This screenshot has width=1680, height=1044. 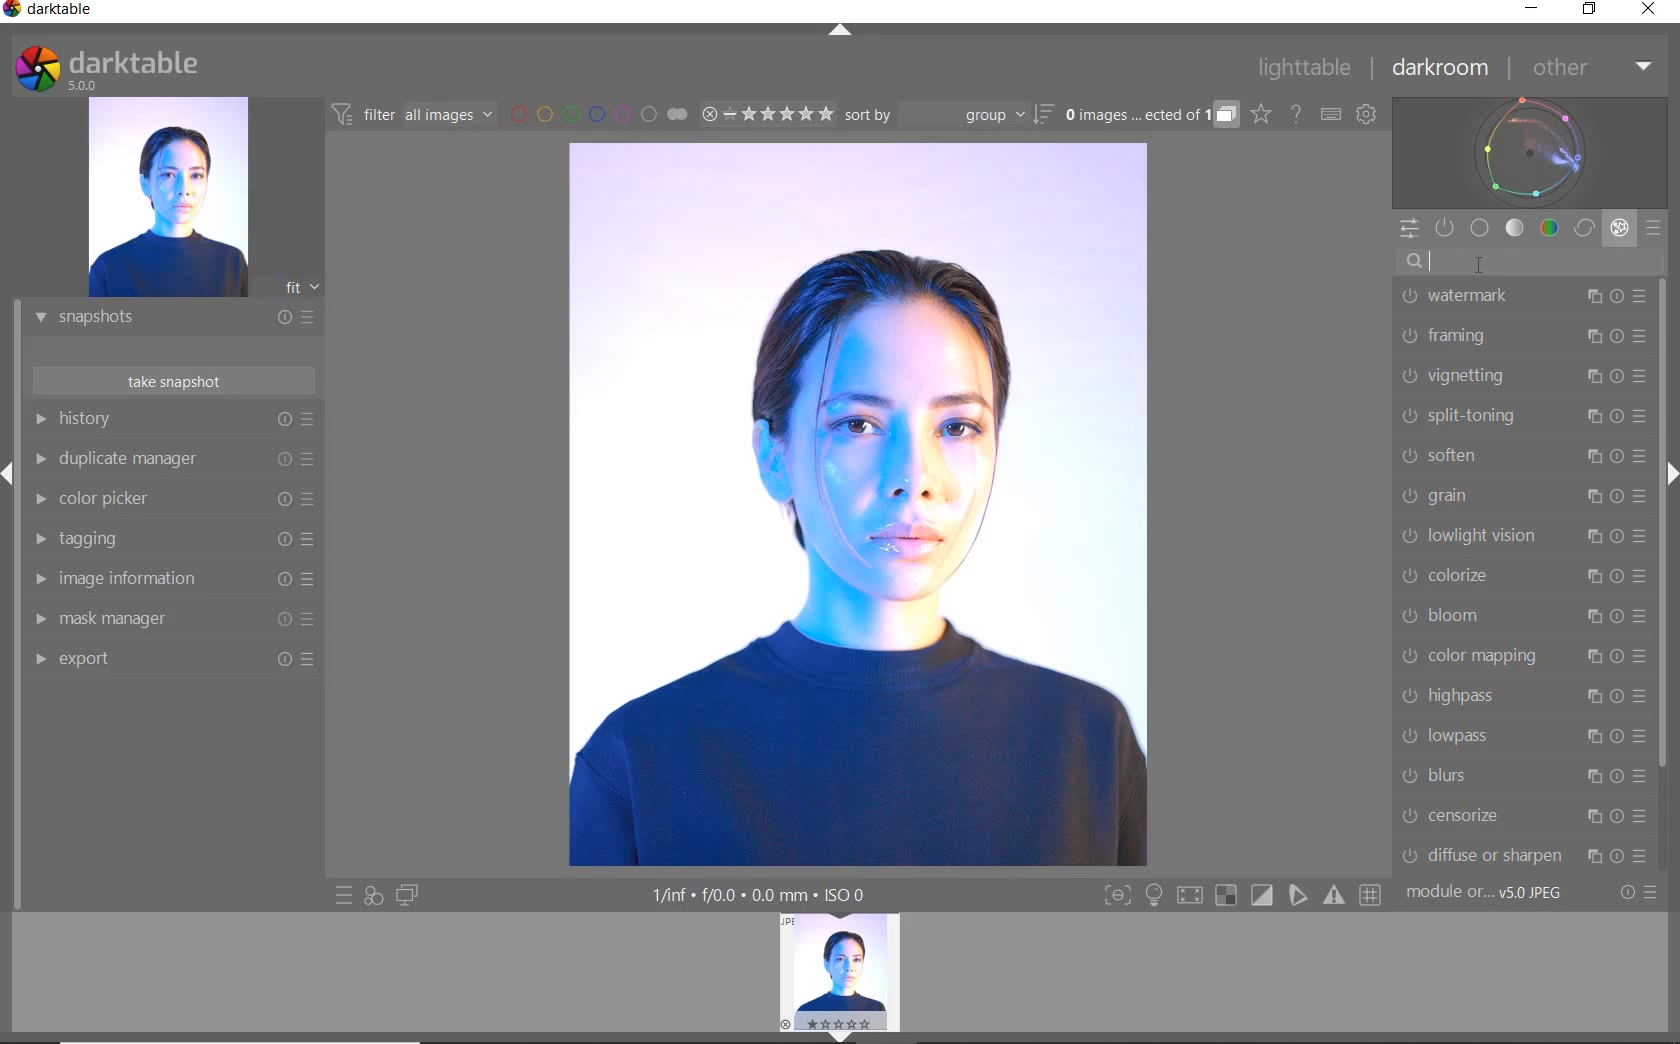 I want to click on Button, so click(x=1226, y=896).